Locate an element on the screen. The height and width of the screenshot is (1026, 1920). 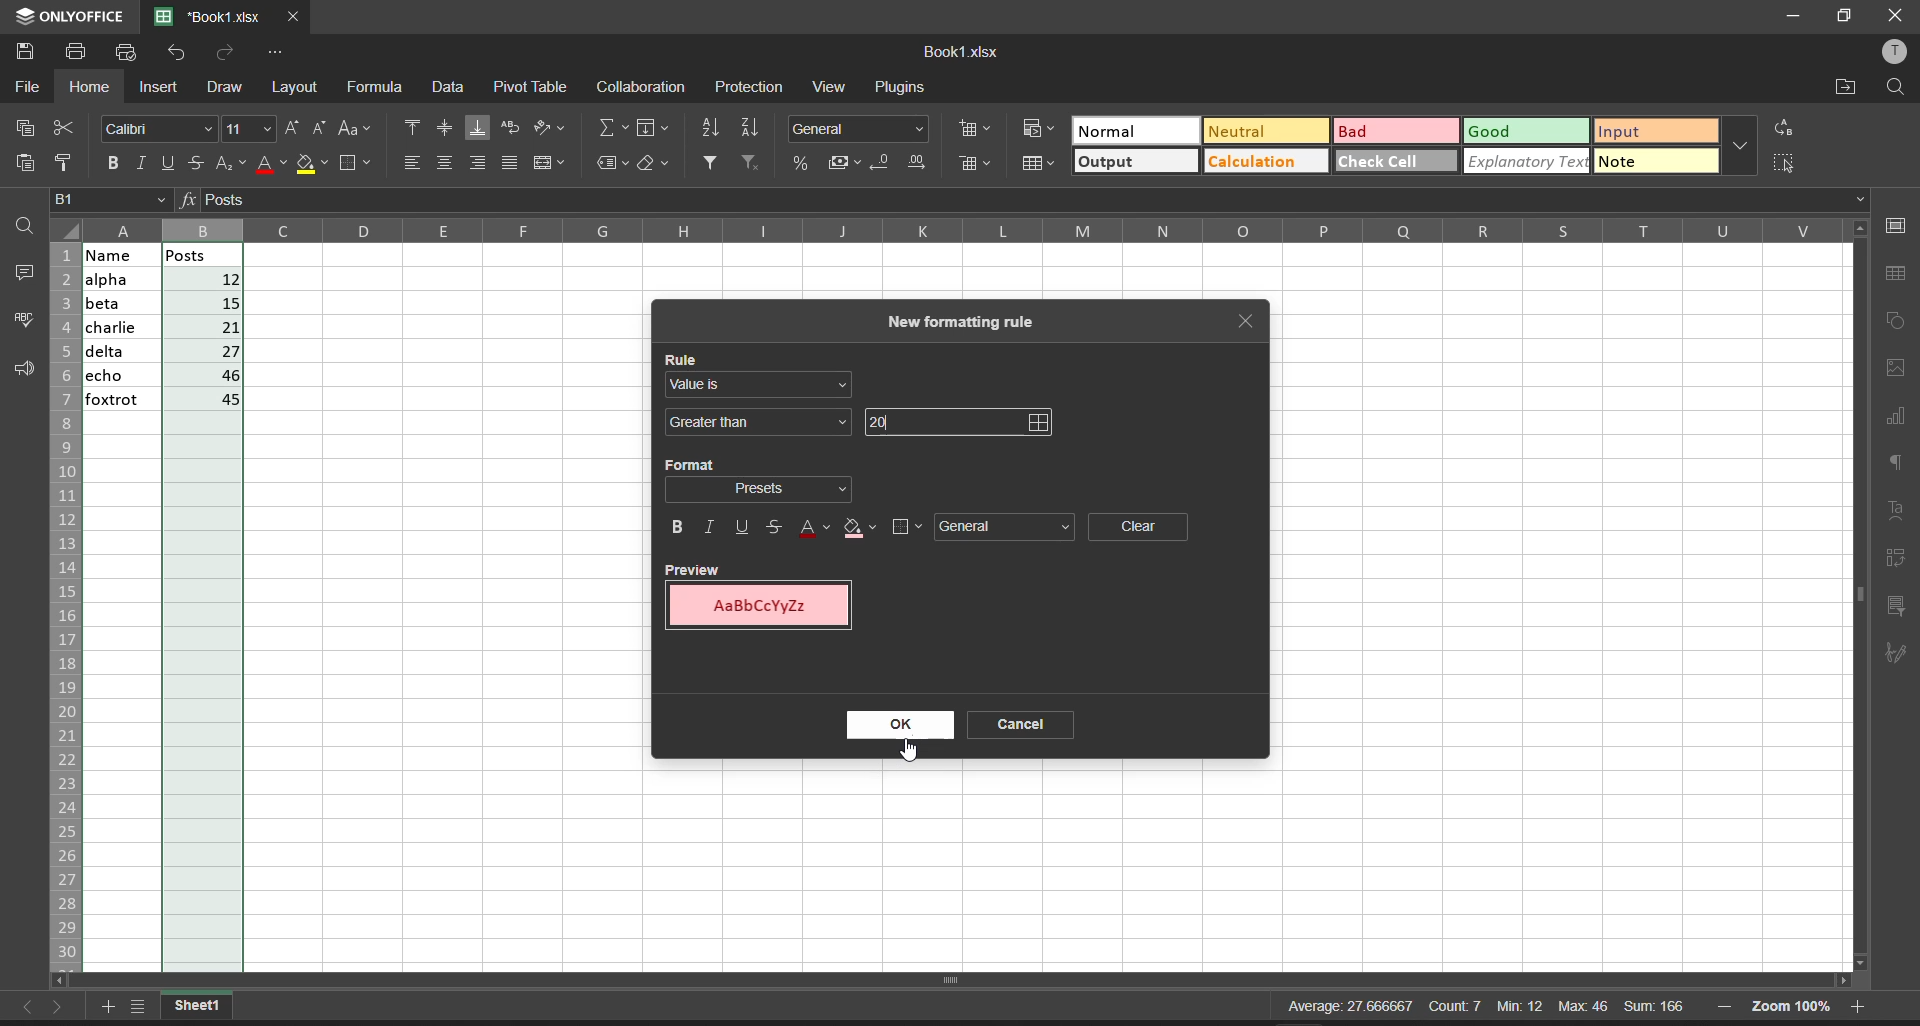
Average: 27.666667 Count:7 Min: 12 Max 46 Sum: 166 is located at coordinates (1469, 1008).